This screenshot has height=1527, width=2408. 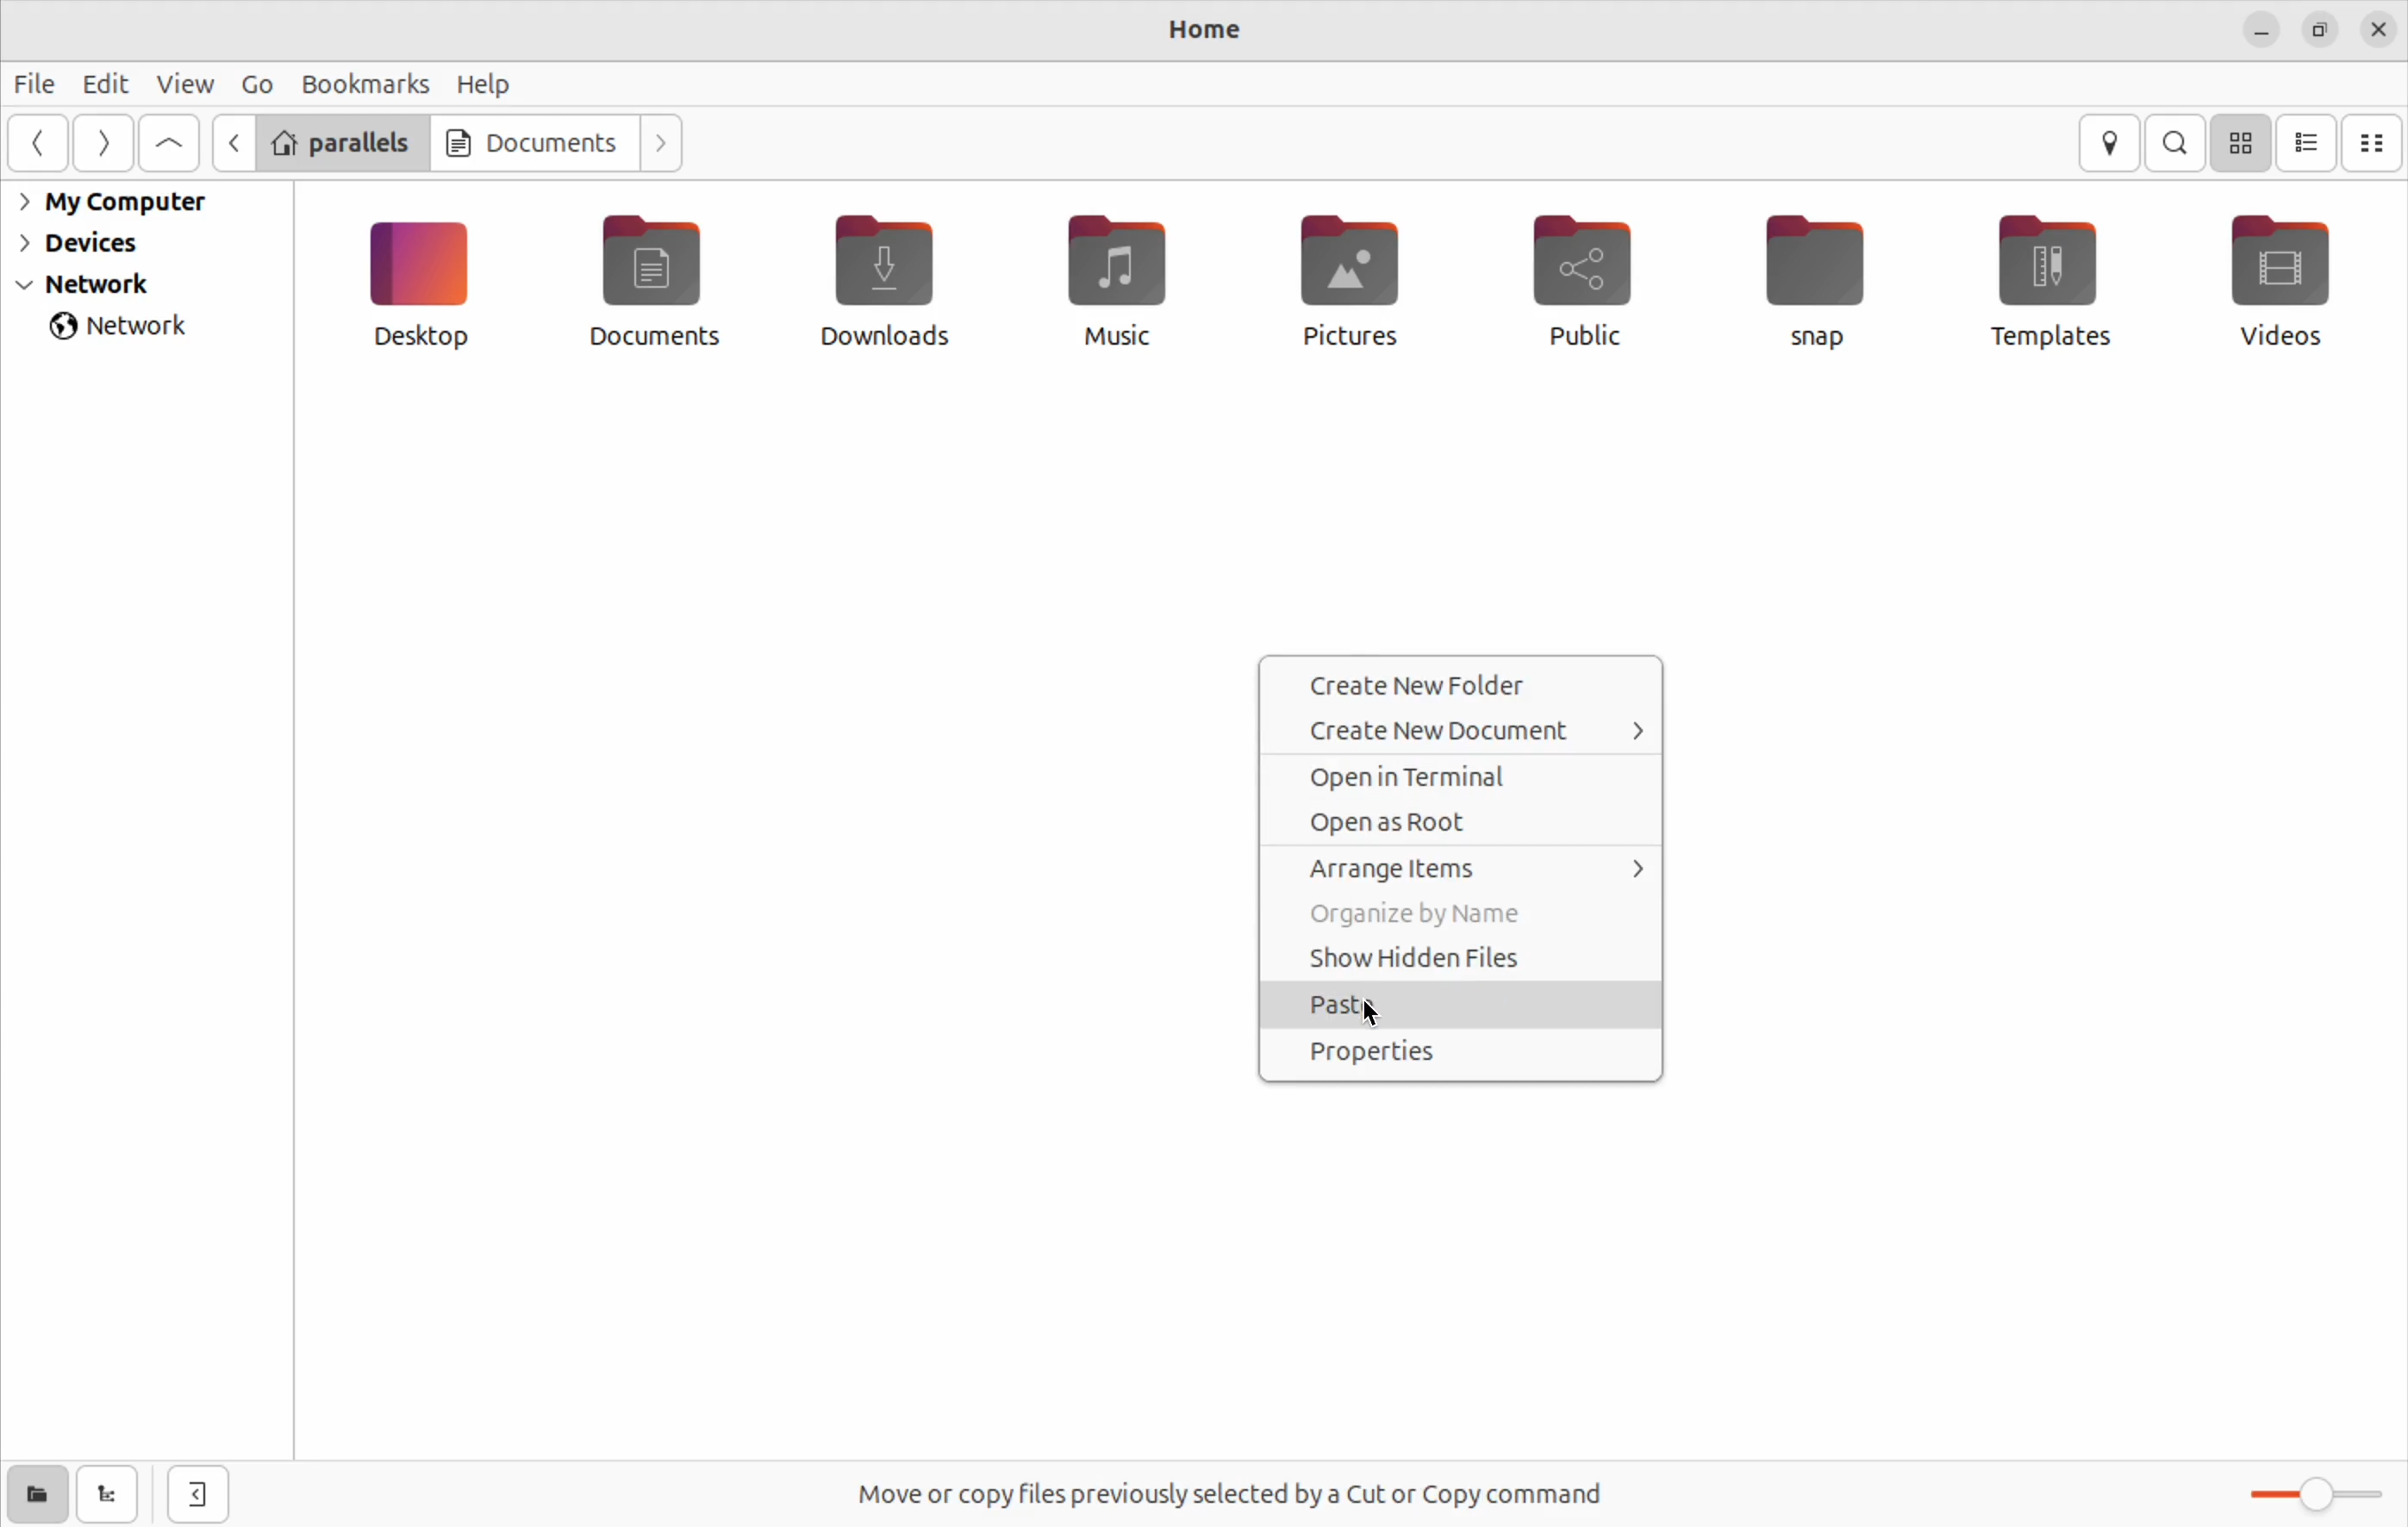 I want to click on Hideside bar, so click(x=189, y=1492).